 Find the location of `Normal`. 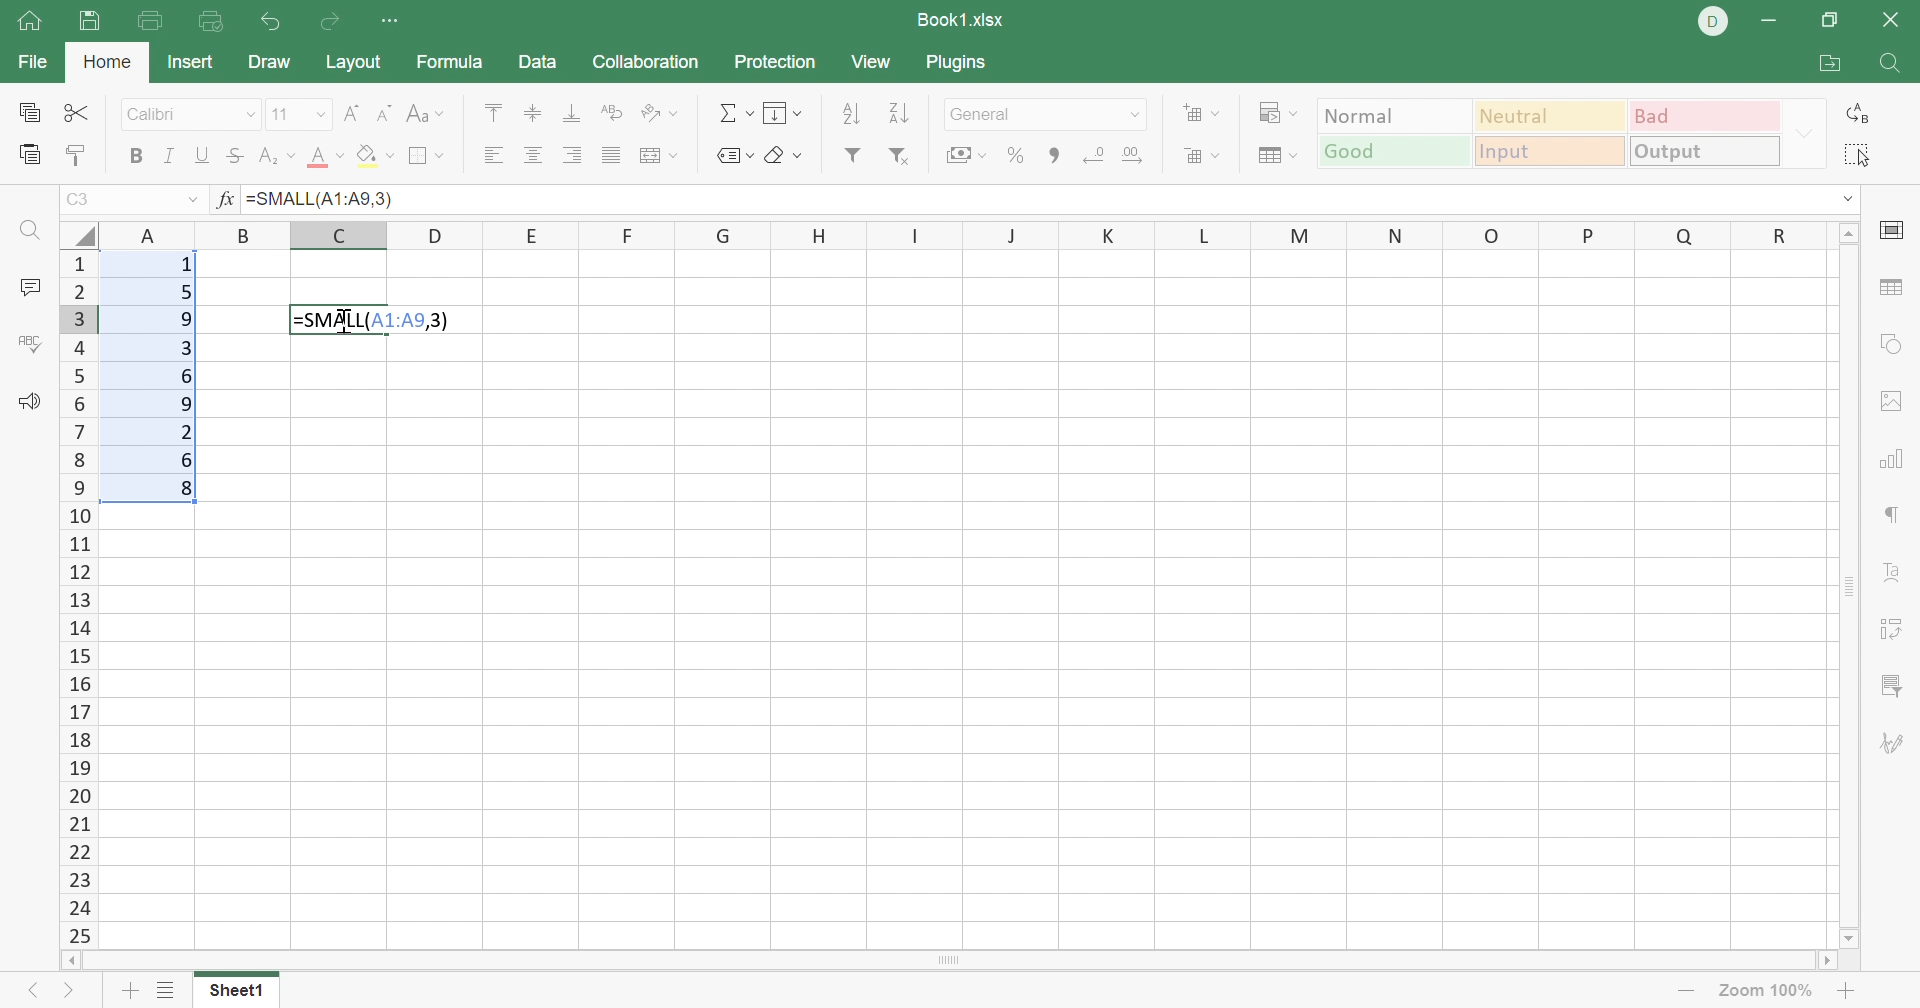

Normal is located at coordinates (1392, 112).